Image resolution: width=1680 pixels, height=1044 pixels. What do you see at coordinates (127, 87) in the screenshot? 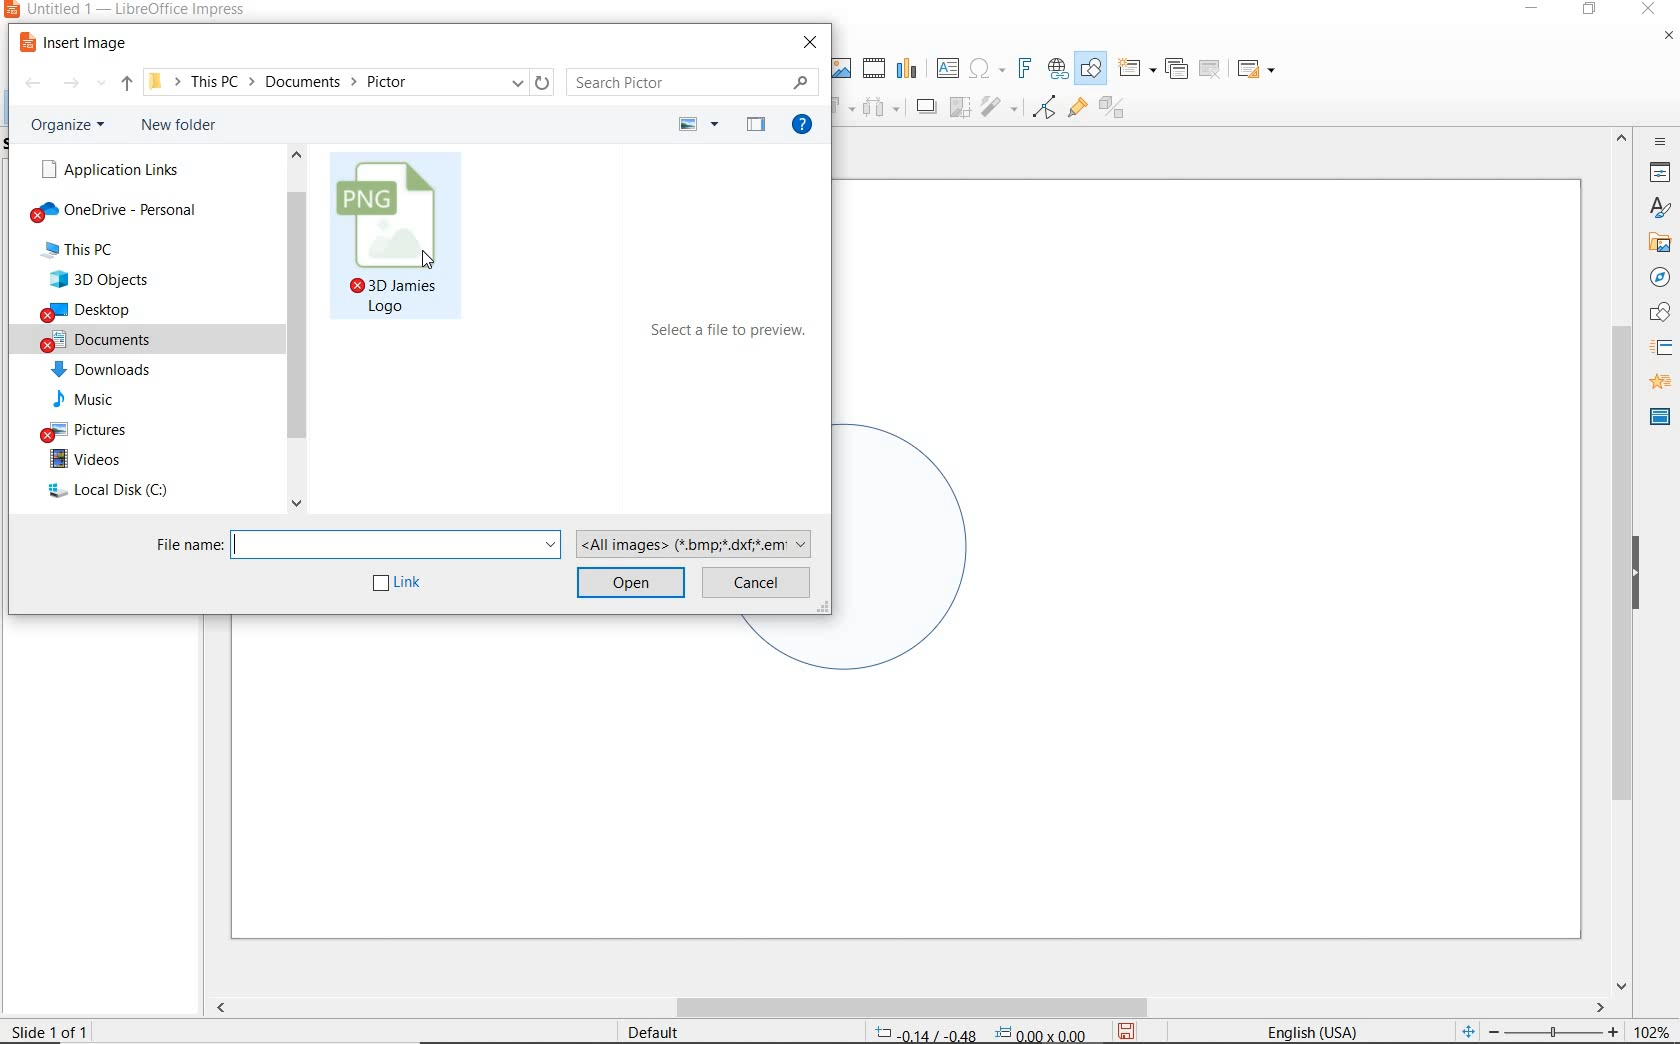
I see `up` at bounding box center [127, 87].